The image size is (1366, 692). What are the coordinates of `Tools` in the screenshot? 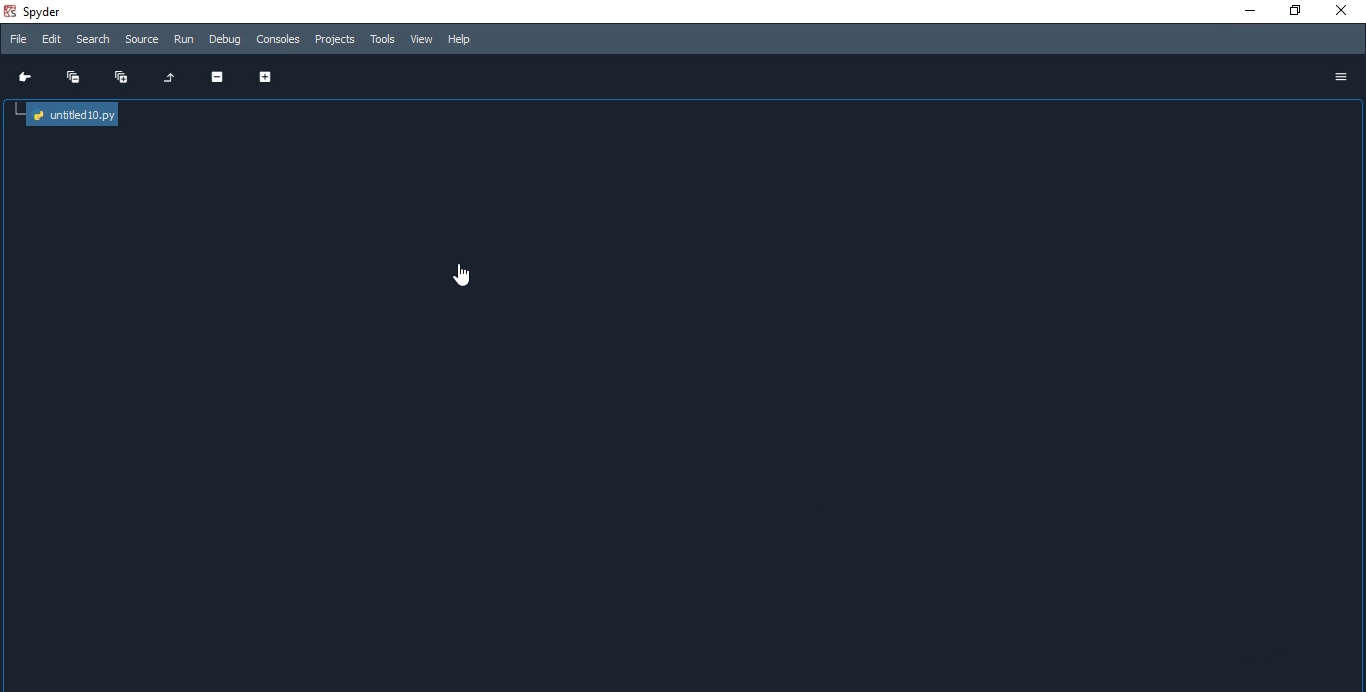 It's located at (383, 39).